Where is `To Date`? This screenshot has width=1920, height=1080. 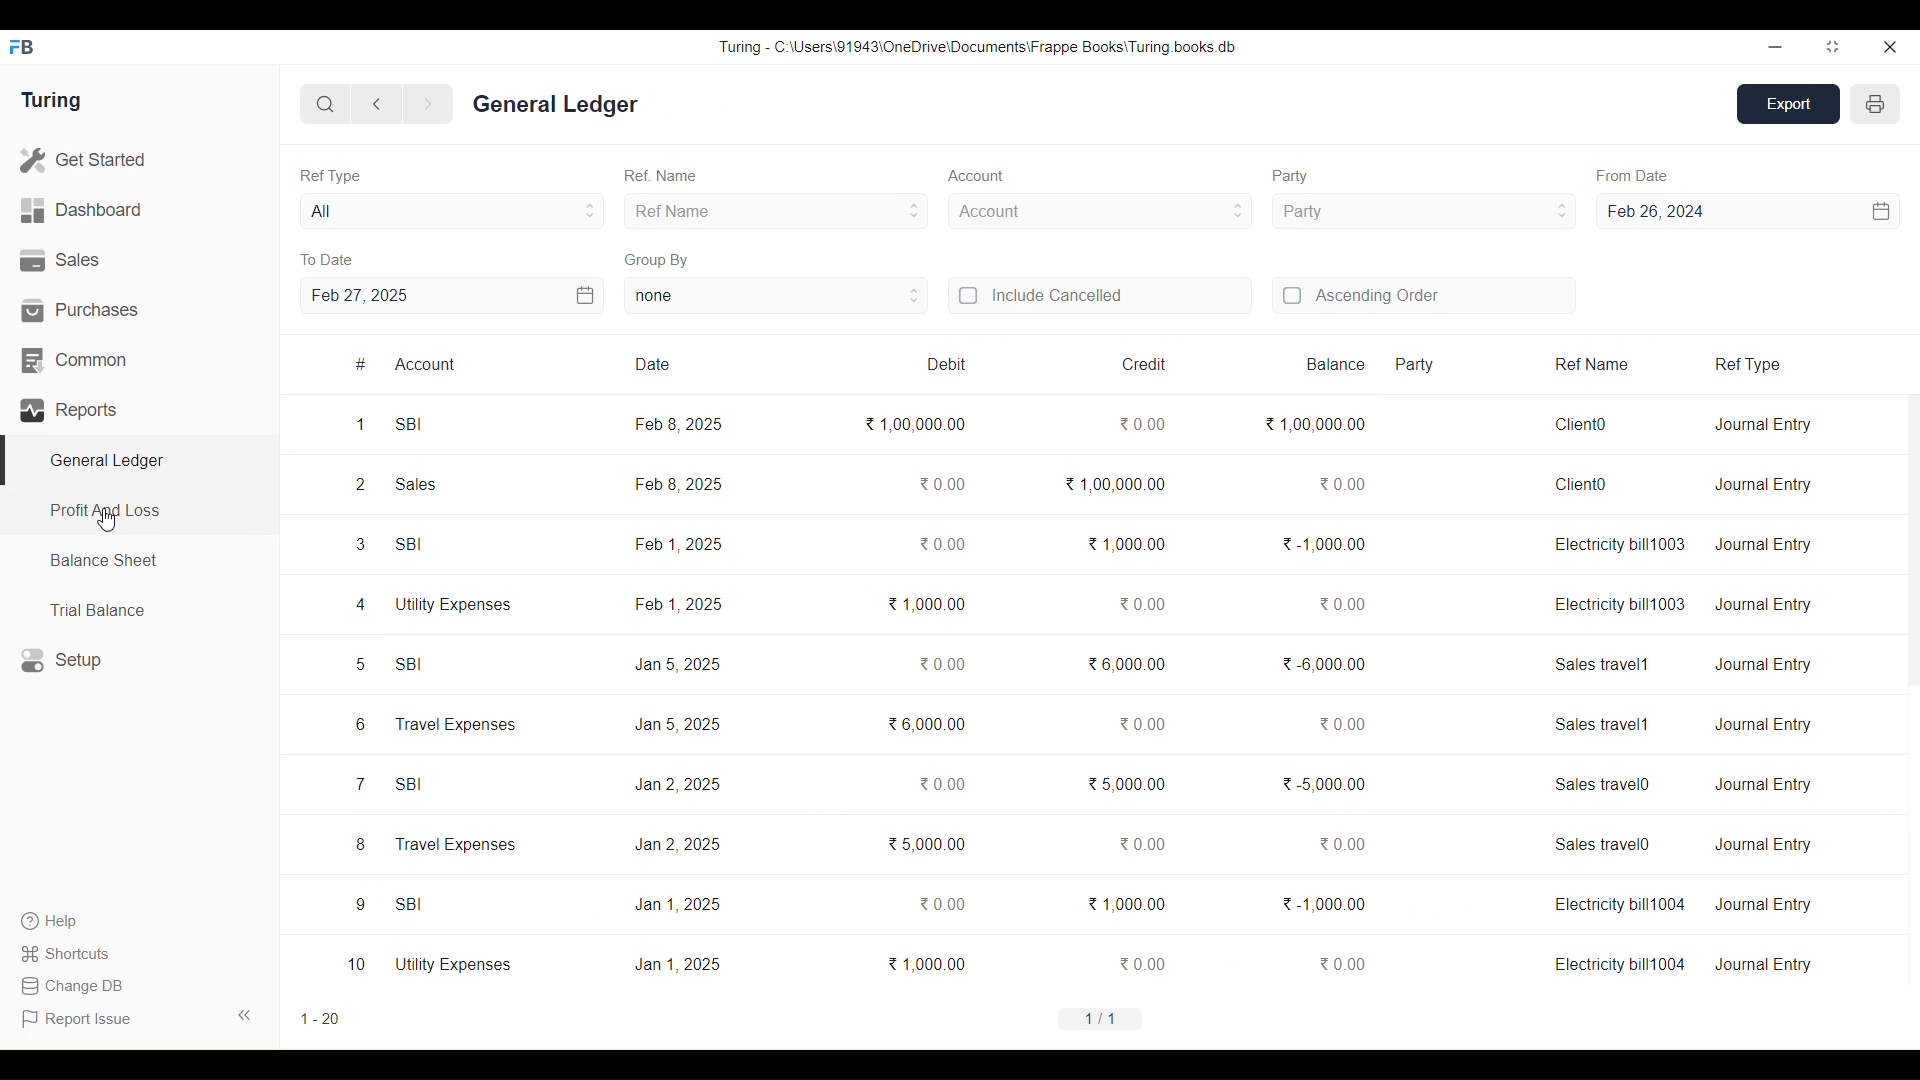 To Date is located at coordinates (326, 260).